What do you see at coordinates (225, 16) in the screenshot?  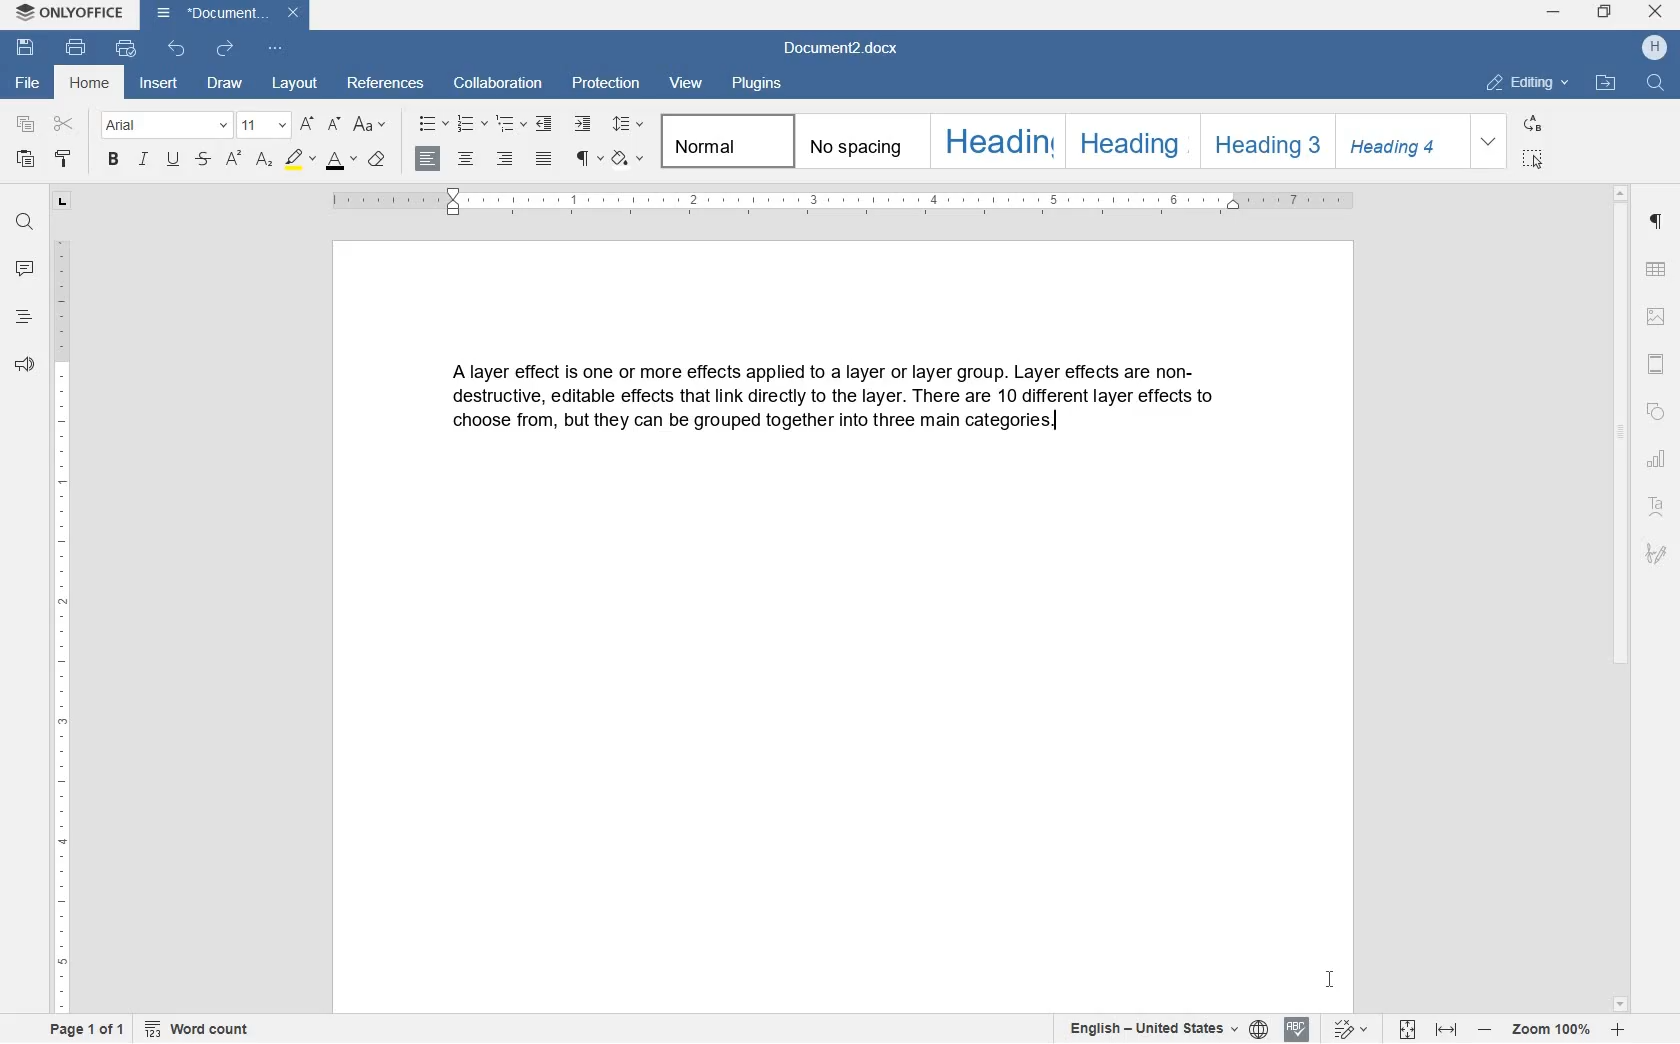 I see `Document2.docx` at bounding box center [225, 16].